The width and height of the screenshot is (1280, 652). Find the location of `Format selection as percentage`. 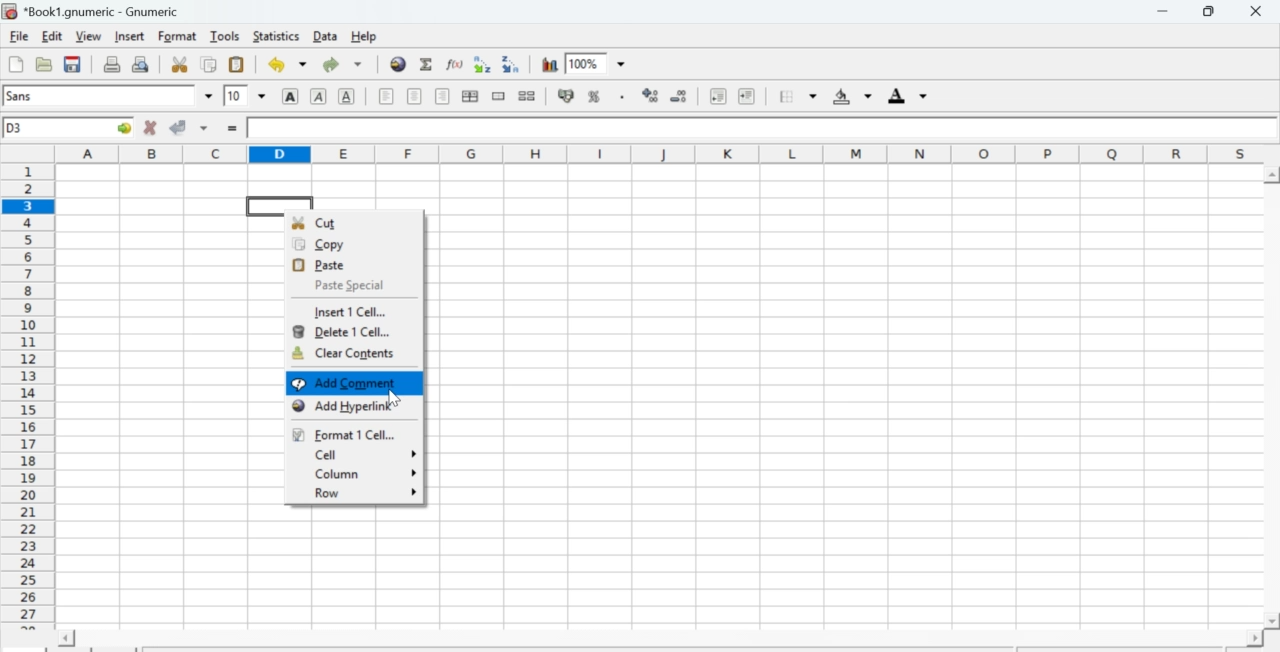

Format selection as percentage is located at coordinates (594, 95).